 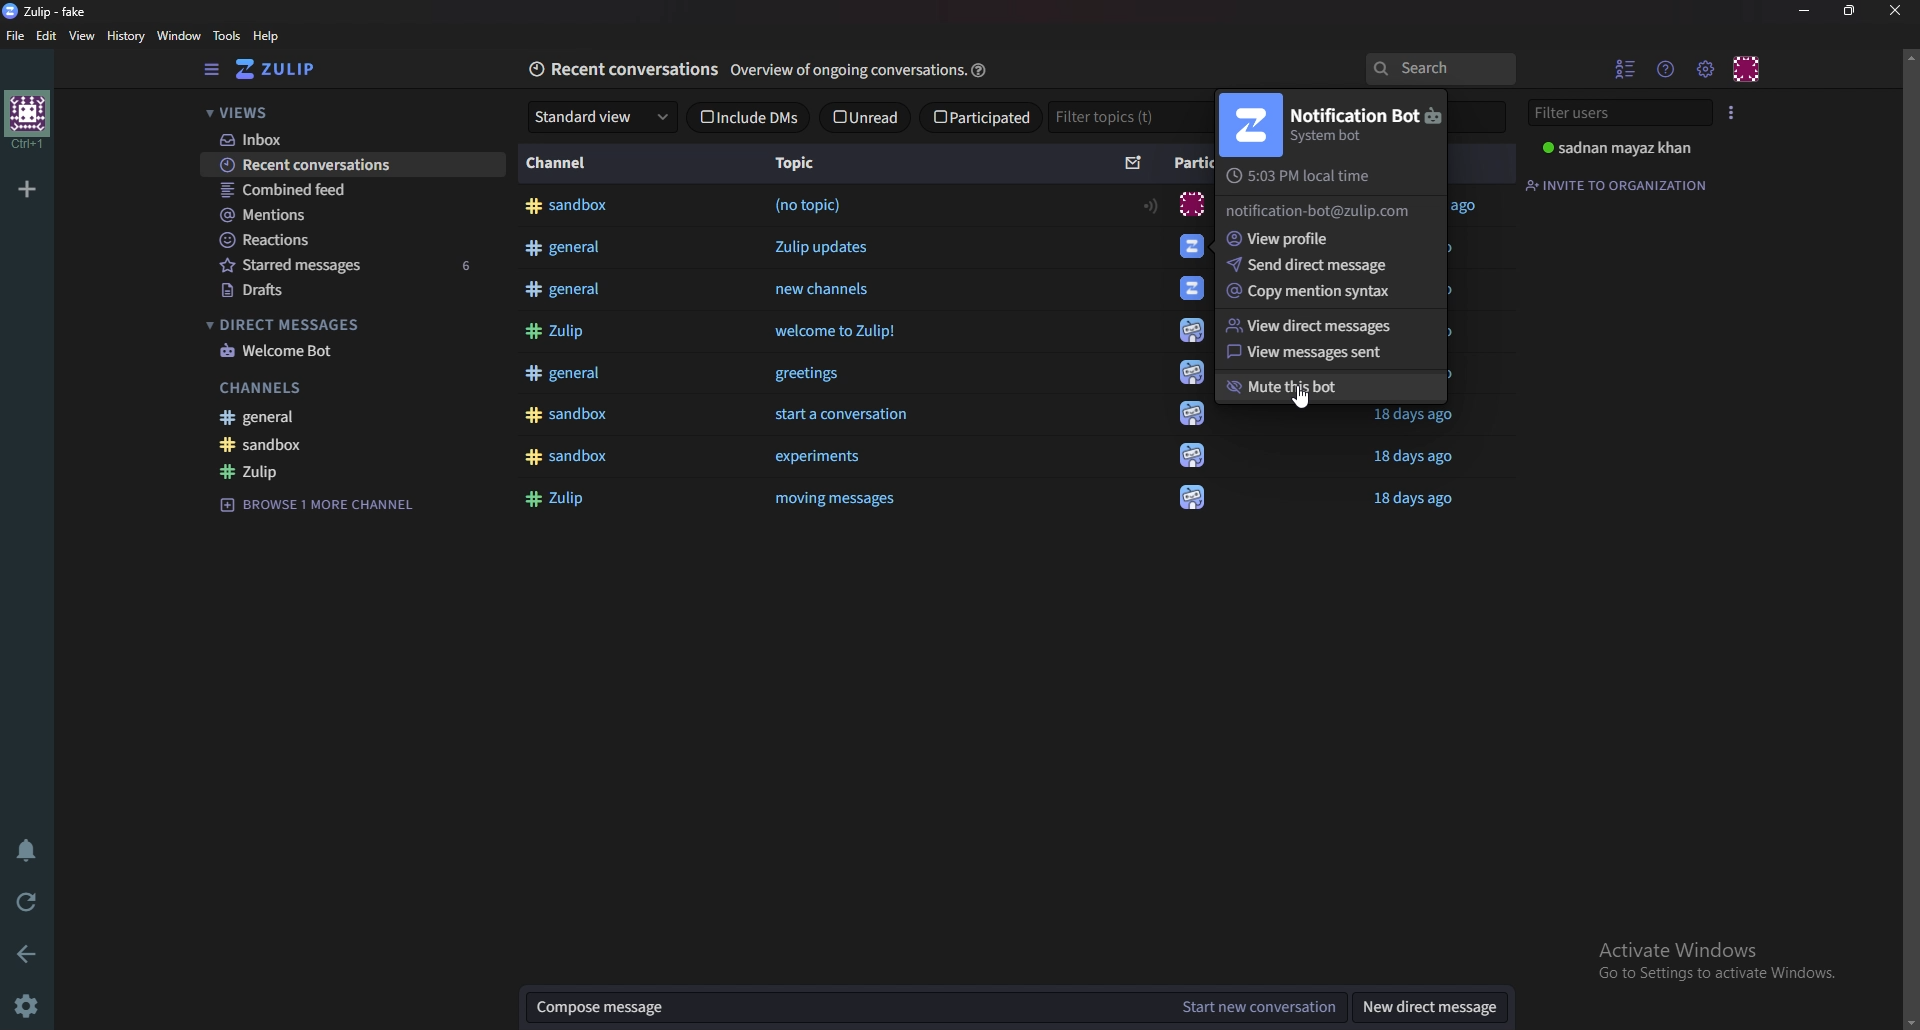 I want to click on icon, so click(x=1193, y=413).